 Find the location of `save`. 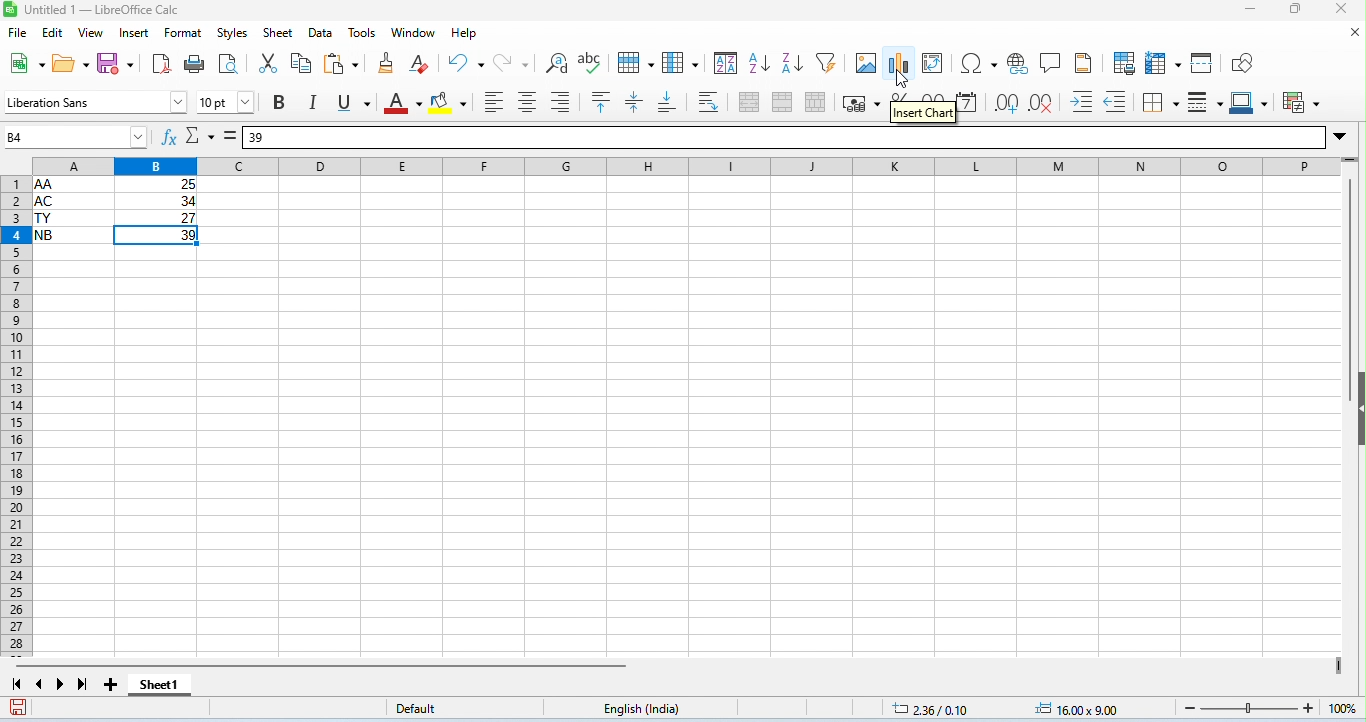

save is located at coordinates (117, 64).